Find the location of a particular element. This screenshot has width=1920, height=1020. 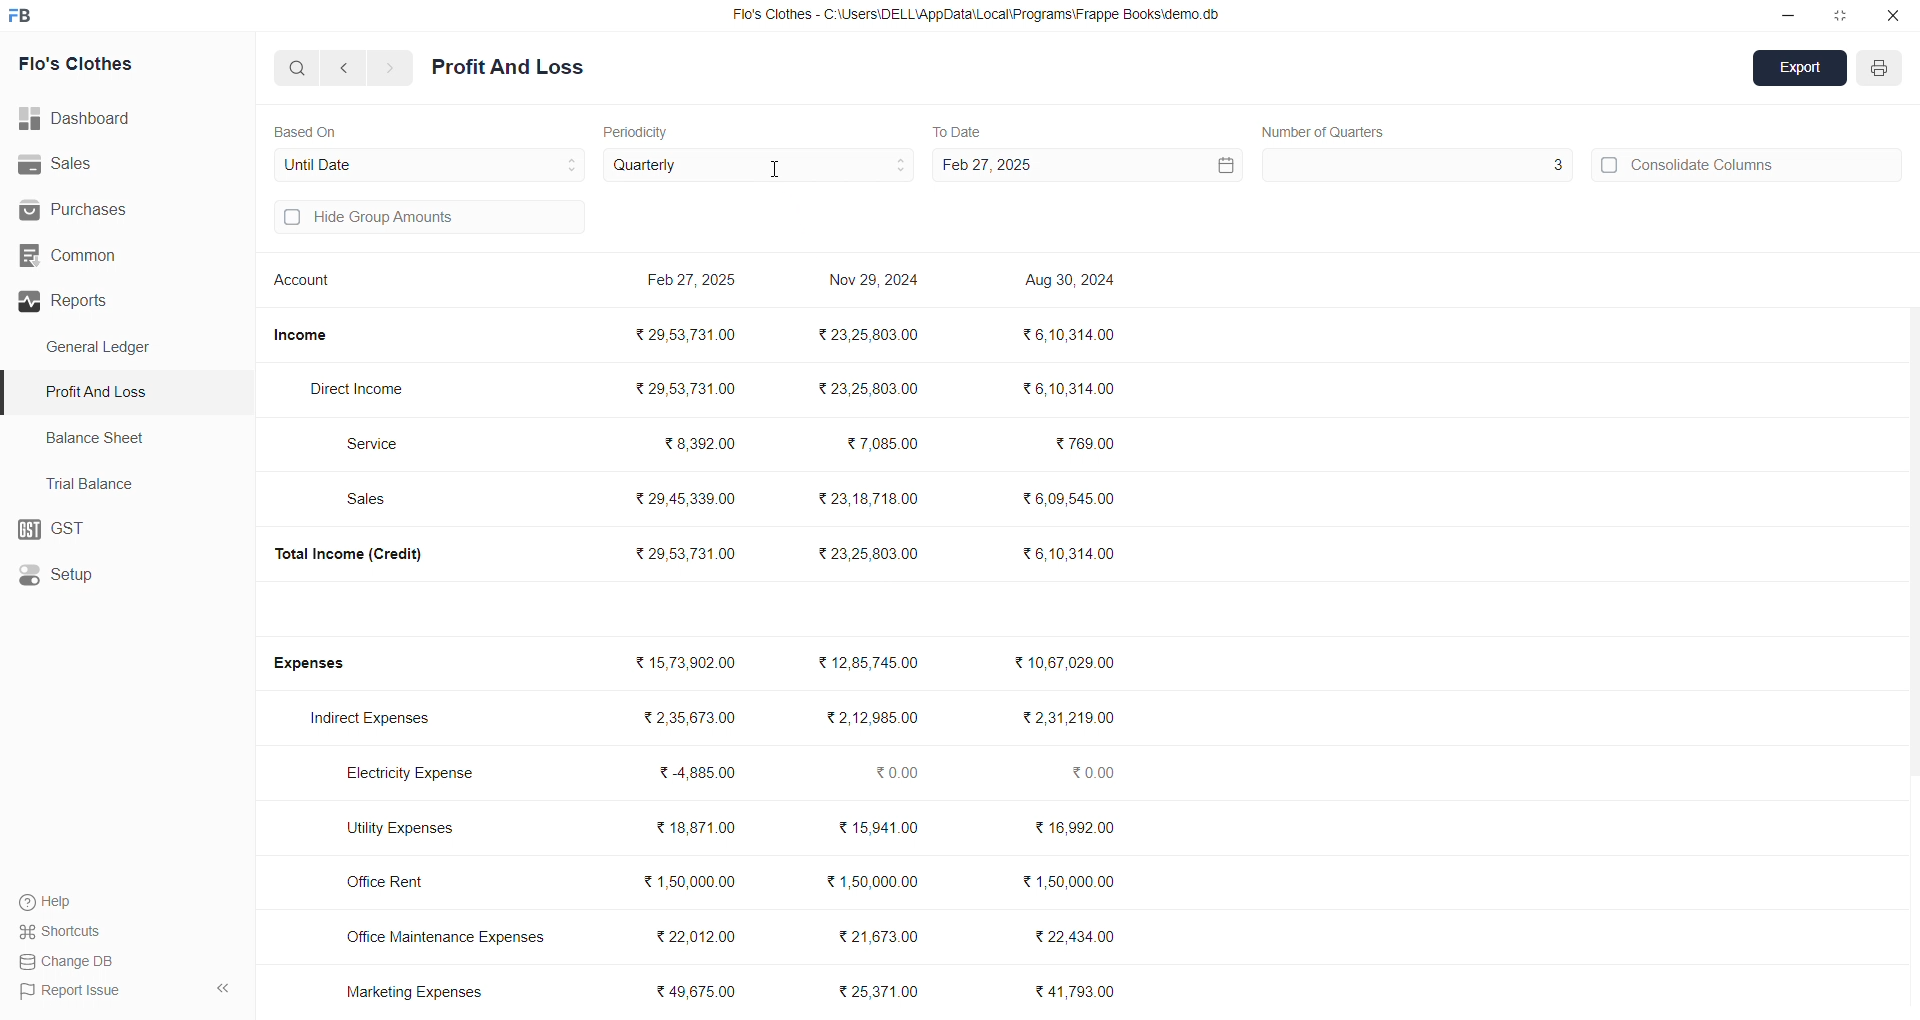

₹1,50,000.00 is located at coordinates (1075, 882).